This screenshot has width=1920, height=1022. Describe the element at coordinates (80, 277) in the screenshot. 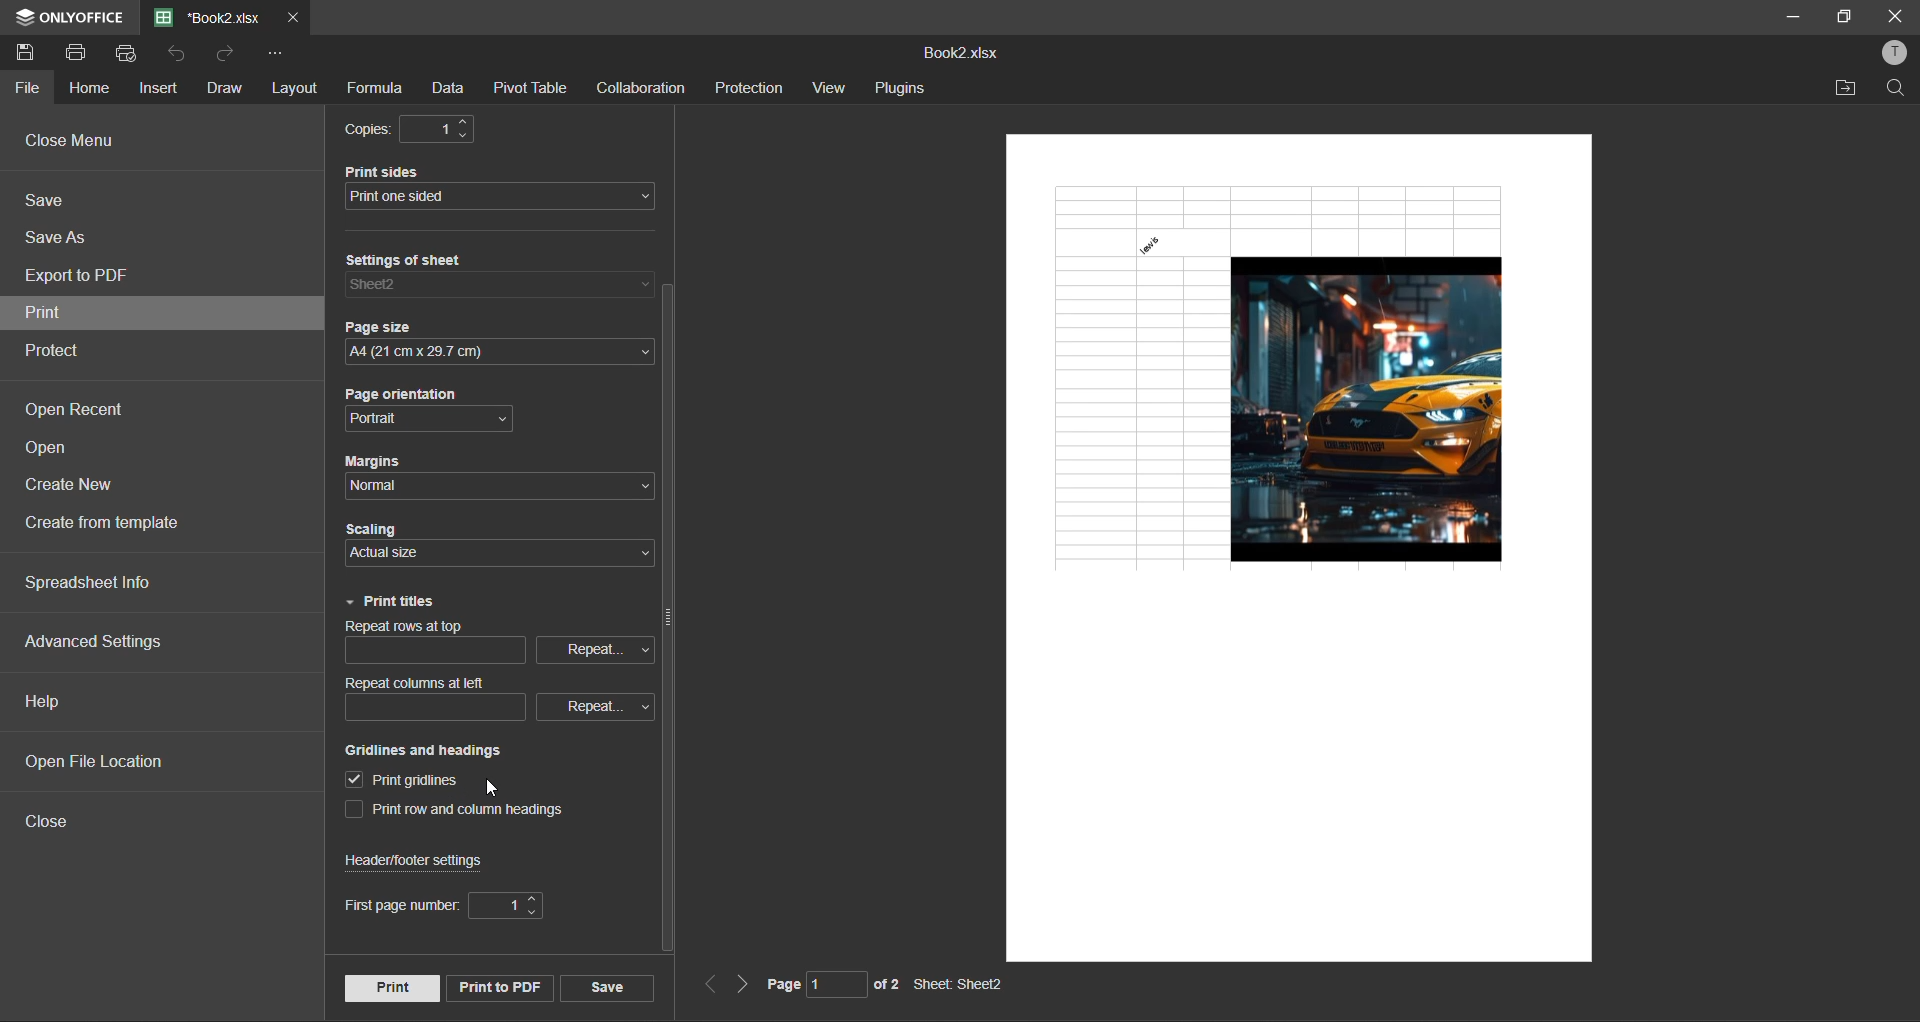

I see `export to pdf` at that location.